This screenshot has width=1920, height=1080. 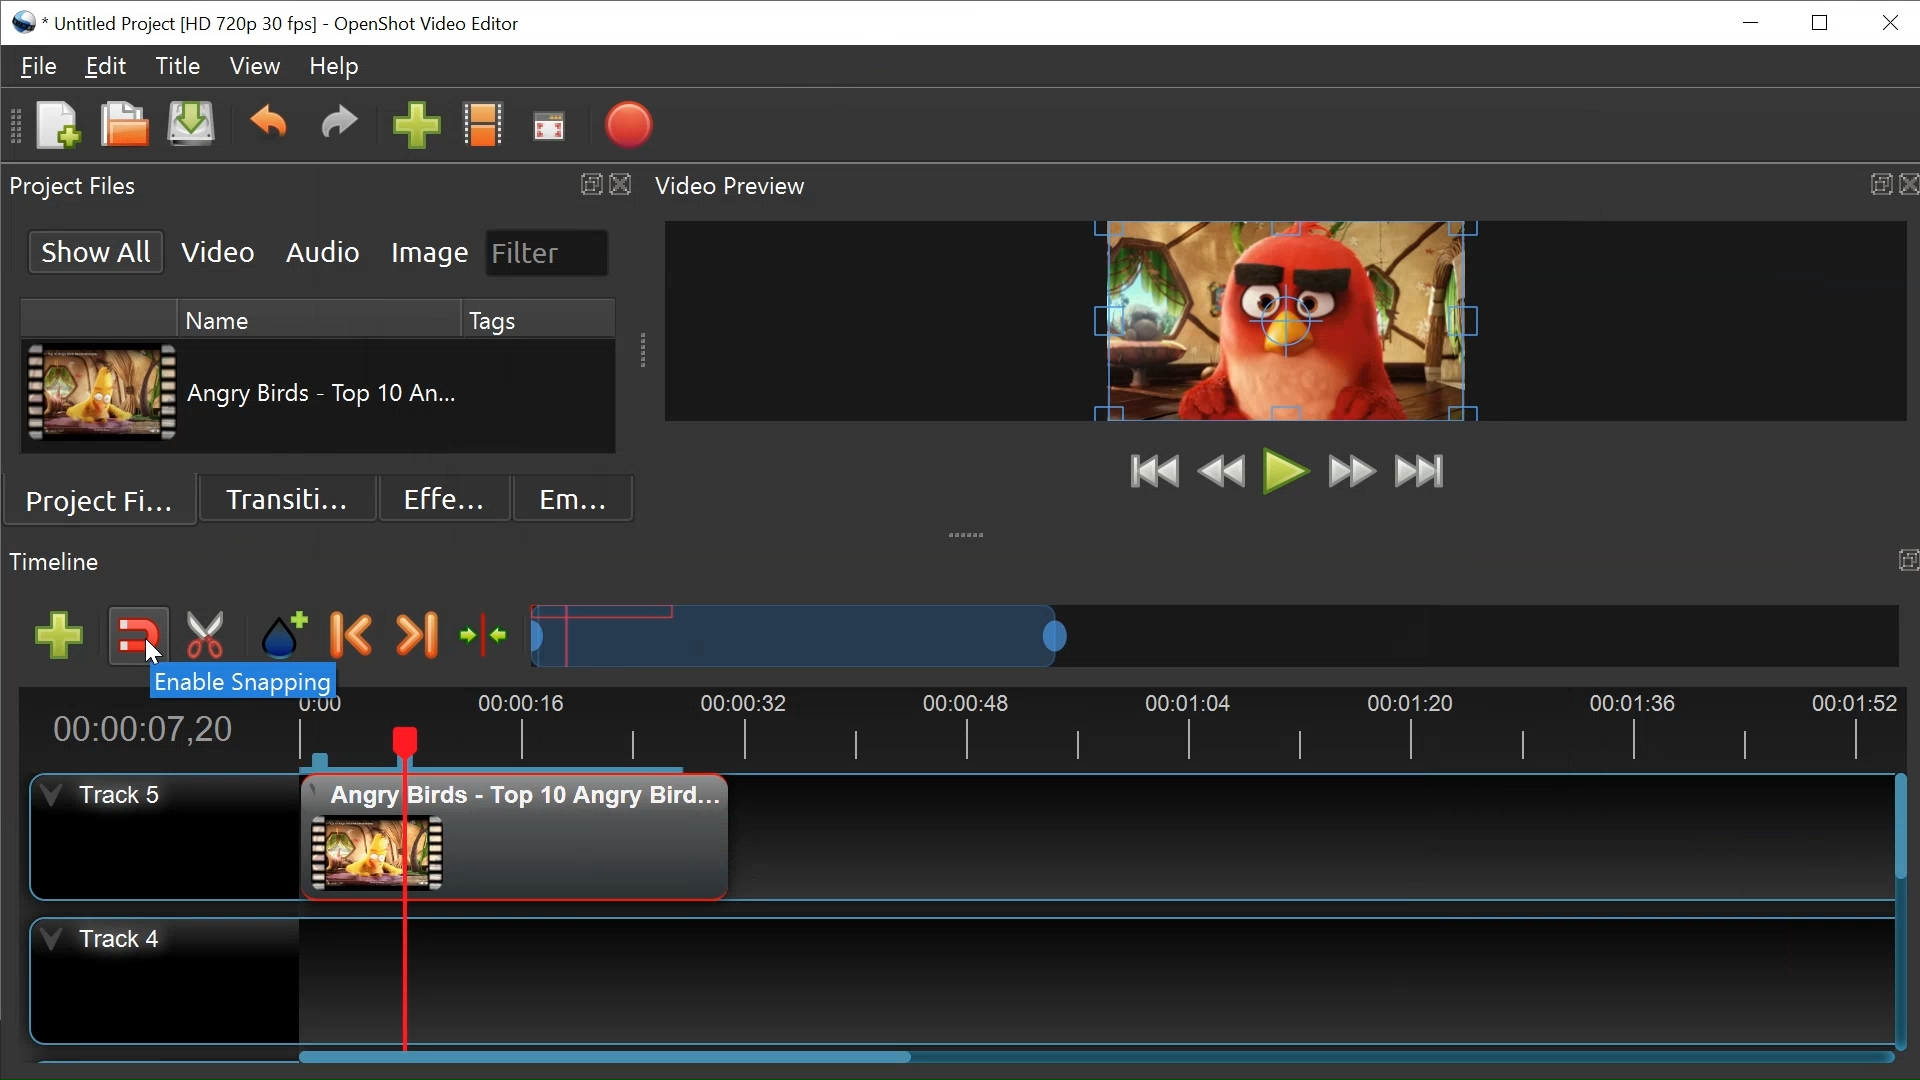 What do you see at coordinates (1094, 979) in the screenshot?
I see `Track Panel` at bounding box center [1094, 979].